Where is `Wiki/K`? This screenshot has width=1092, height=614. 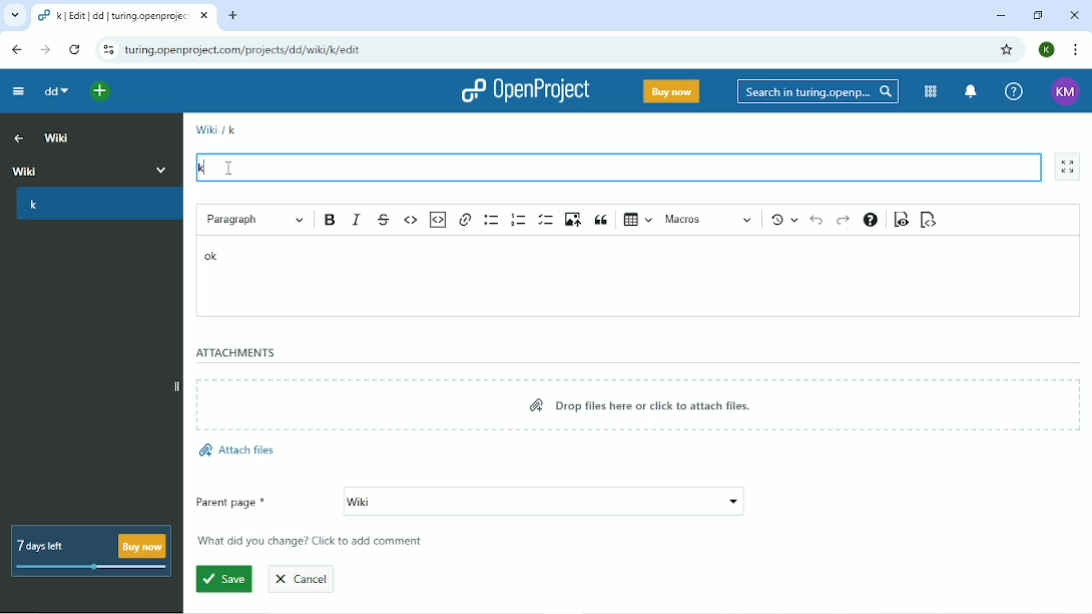 Wiki/K is located at coordinates (220, 127).